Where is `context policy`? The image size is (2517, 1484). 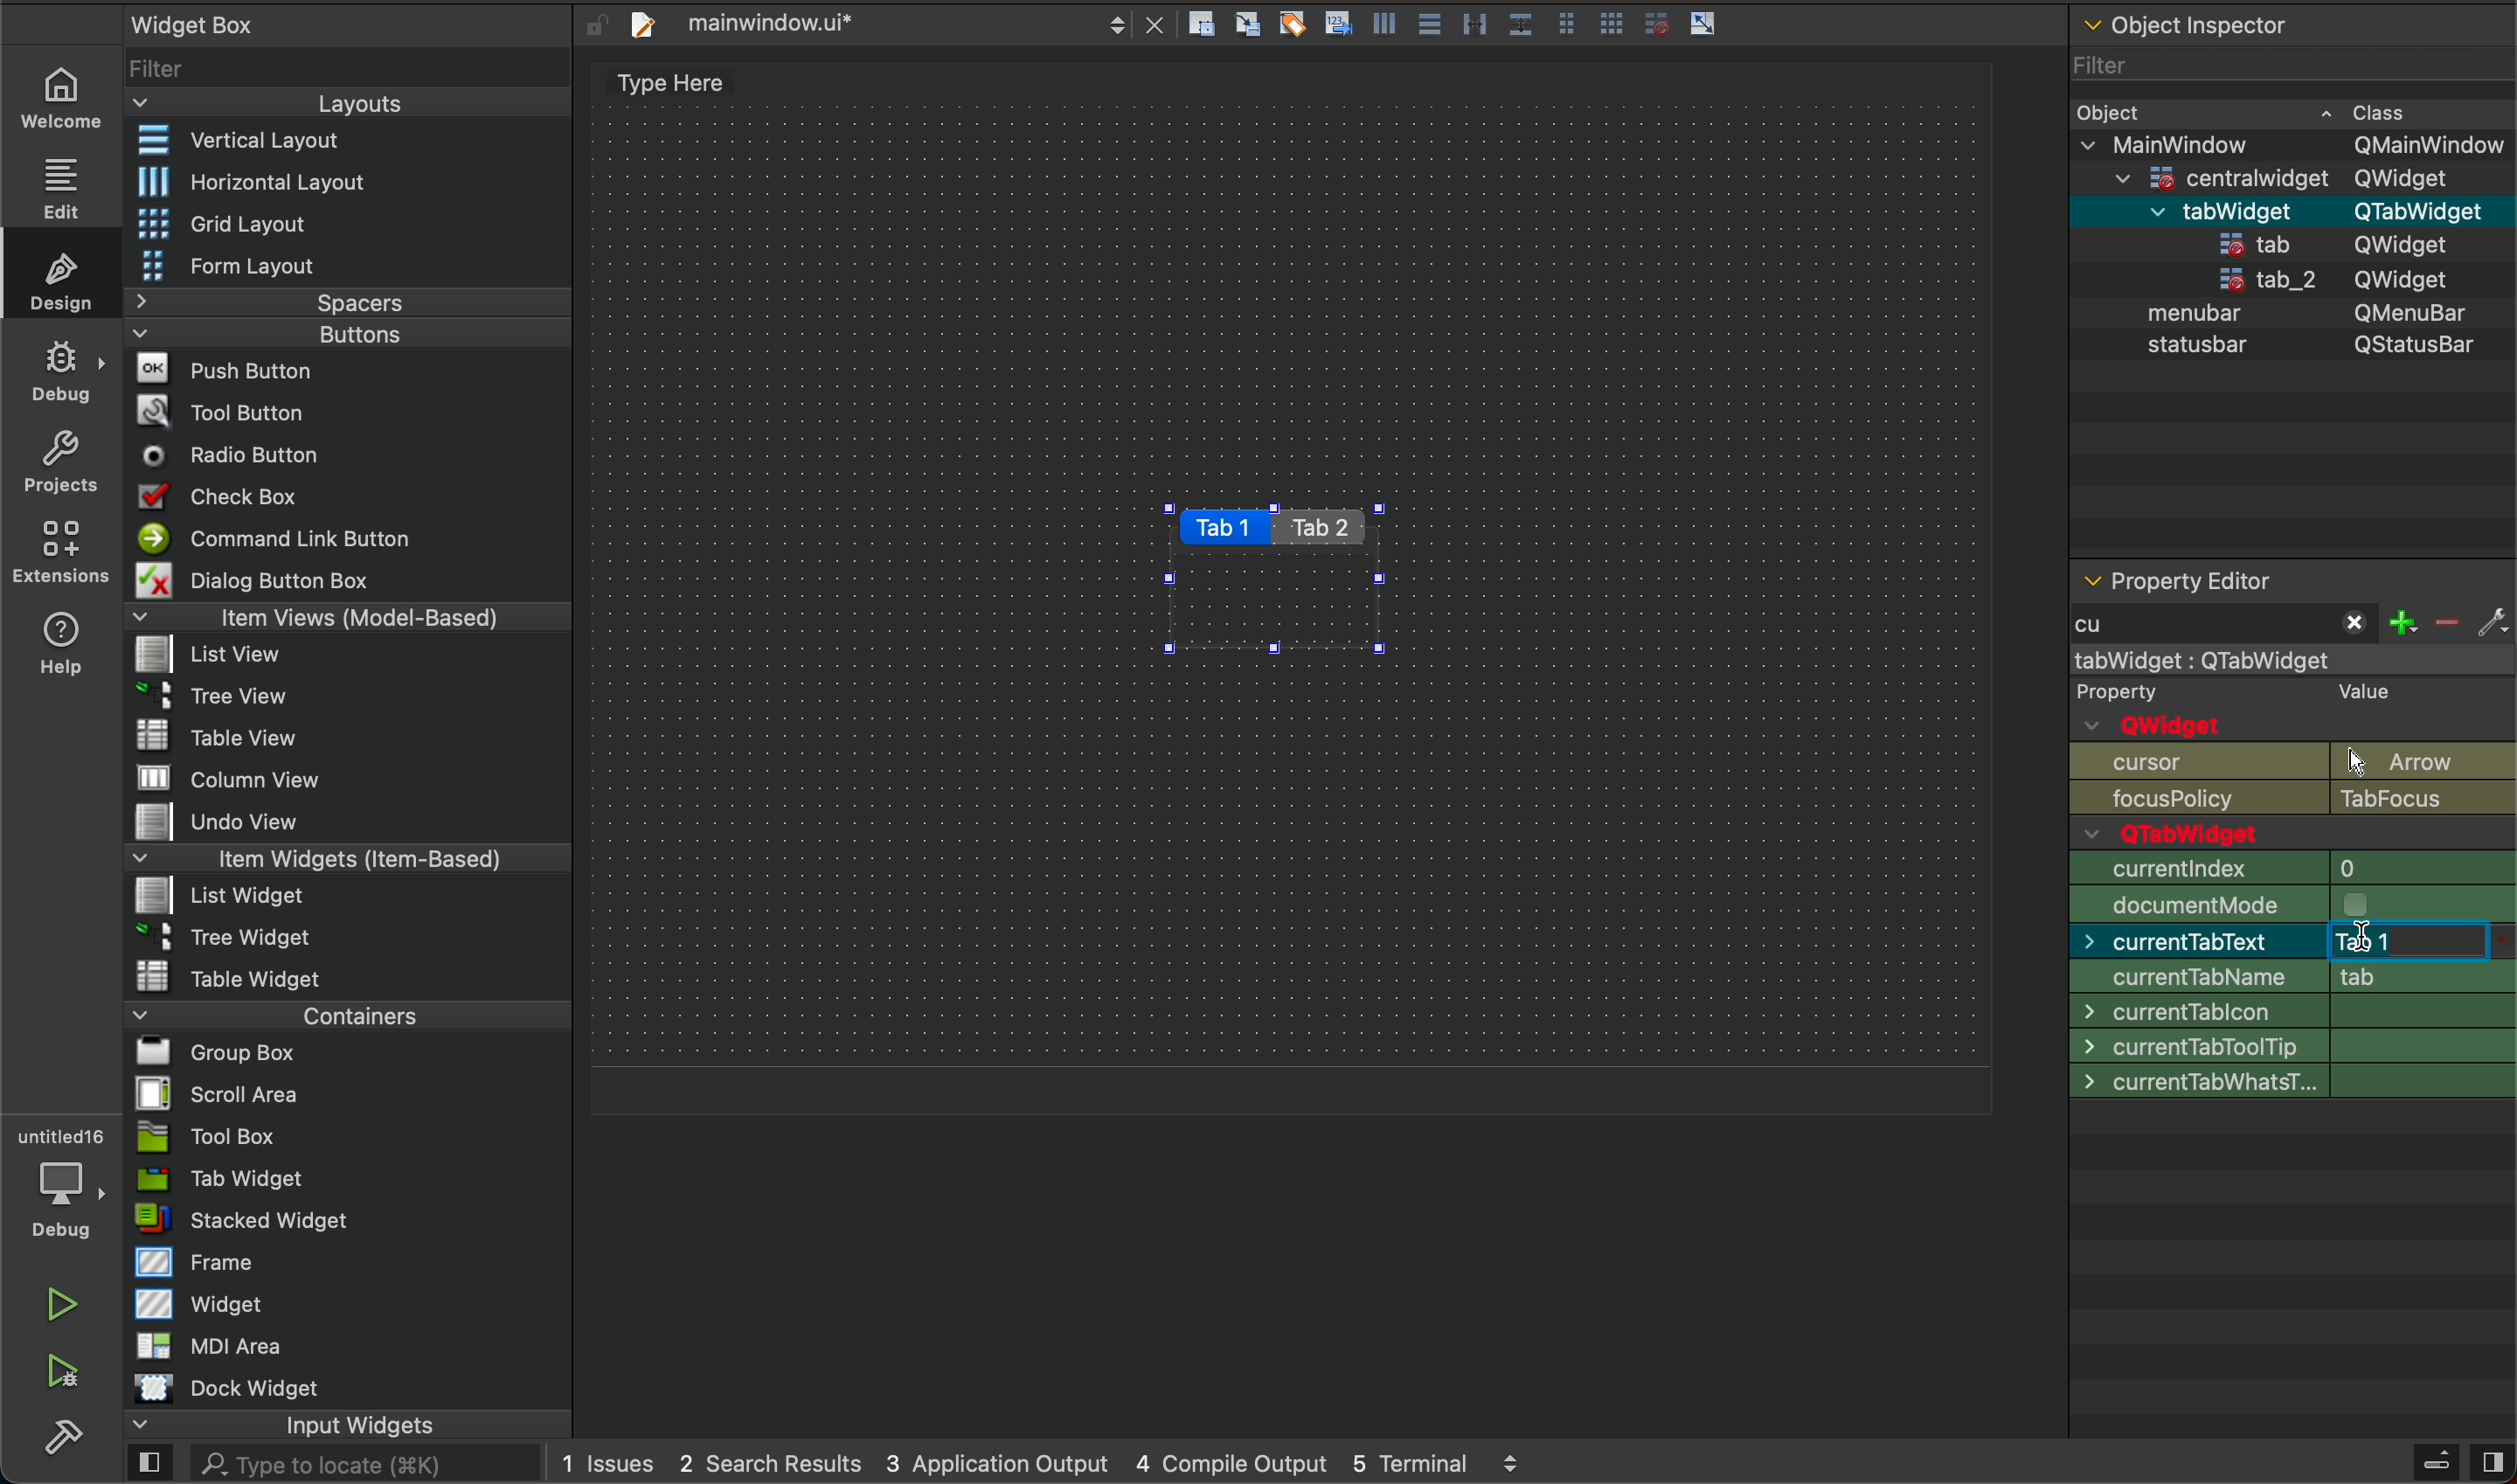
context policy is located at coordinates (2293, 1299).